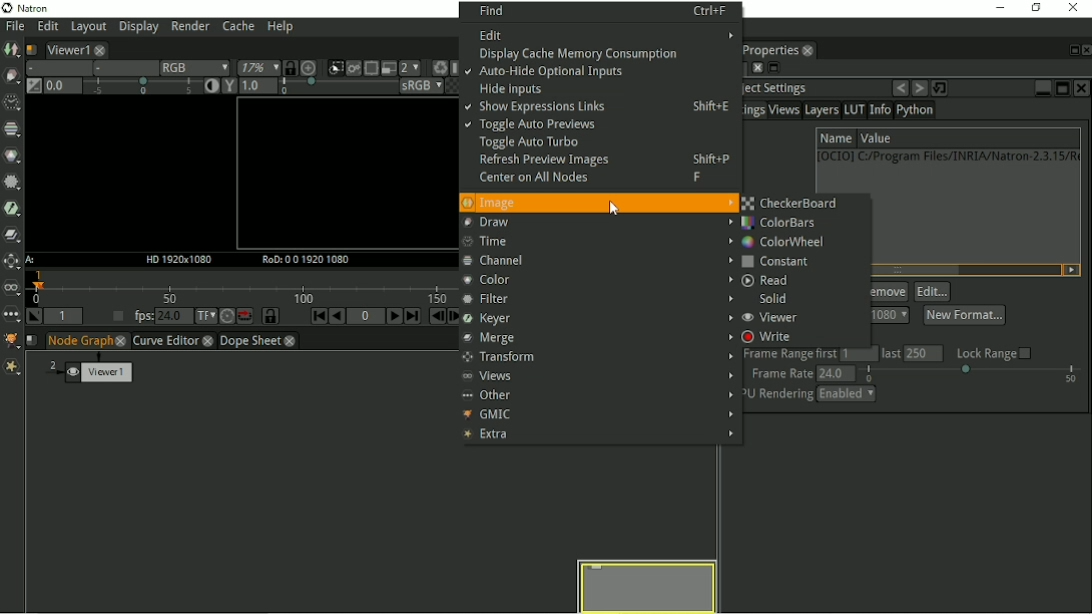 The height and width of the screenshot is (614, 1092). Describe the element at coordinates (1083, 88) in the screenshot. I see `Close` at that location.